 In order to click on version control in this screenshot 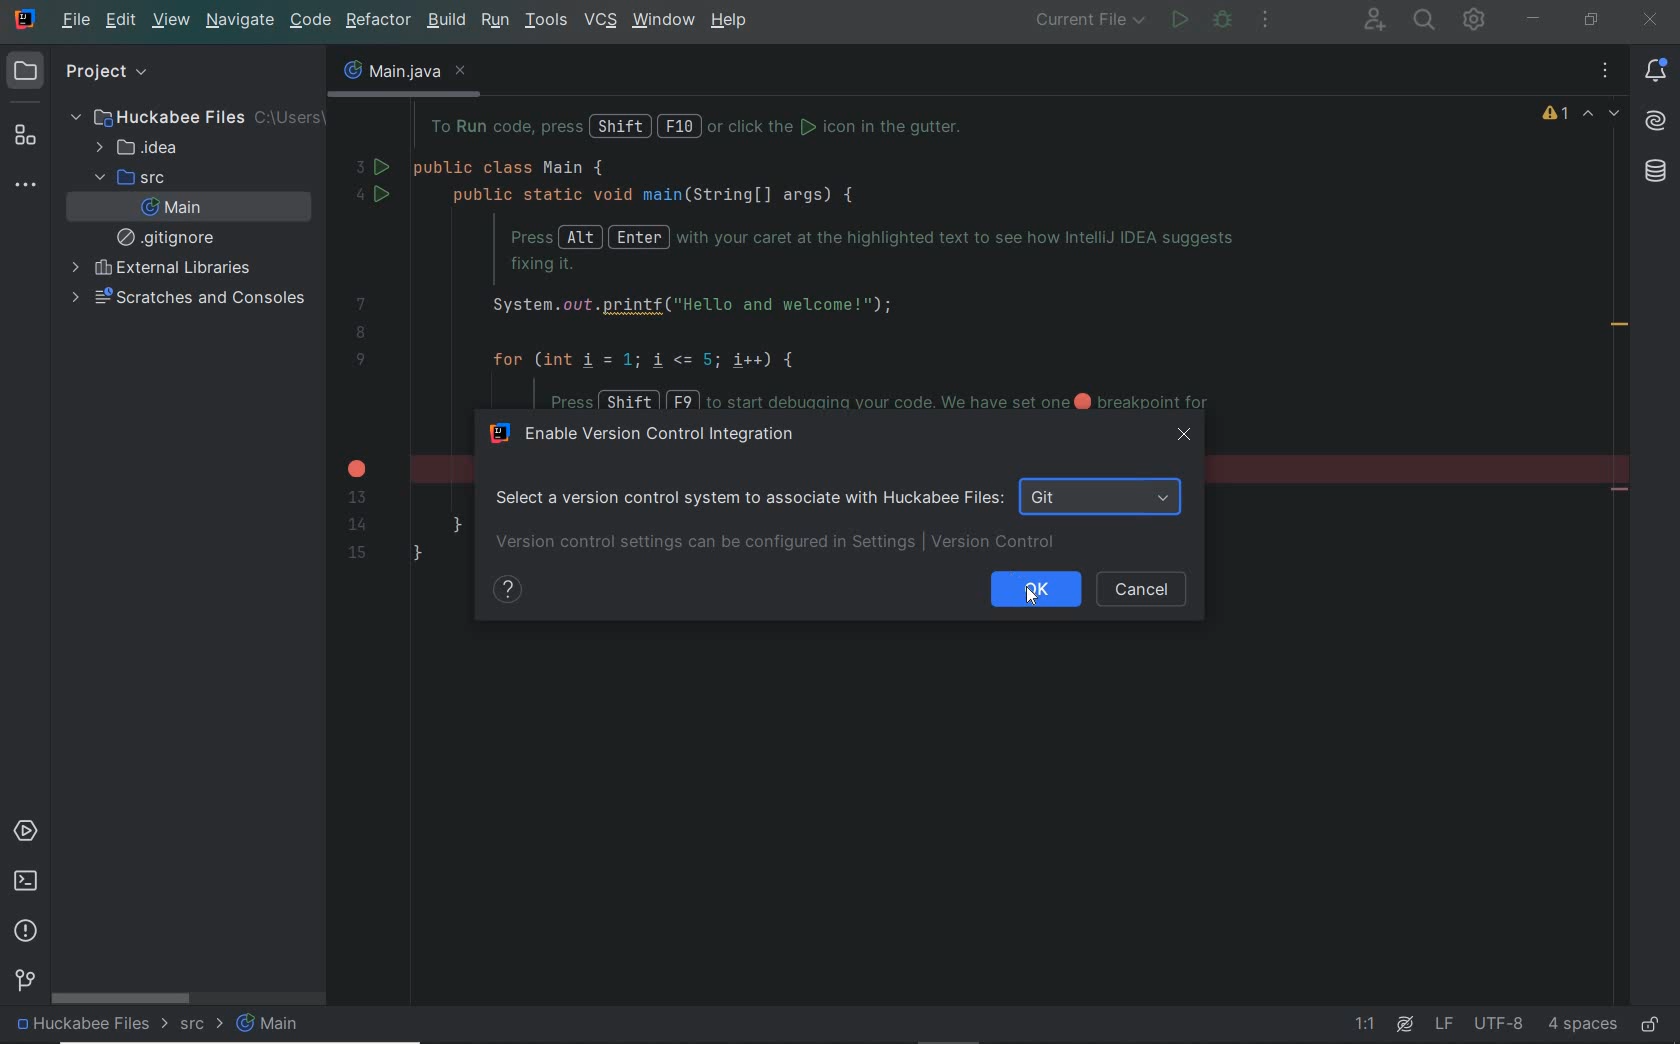, I will do `click(25, 981)`.